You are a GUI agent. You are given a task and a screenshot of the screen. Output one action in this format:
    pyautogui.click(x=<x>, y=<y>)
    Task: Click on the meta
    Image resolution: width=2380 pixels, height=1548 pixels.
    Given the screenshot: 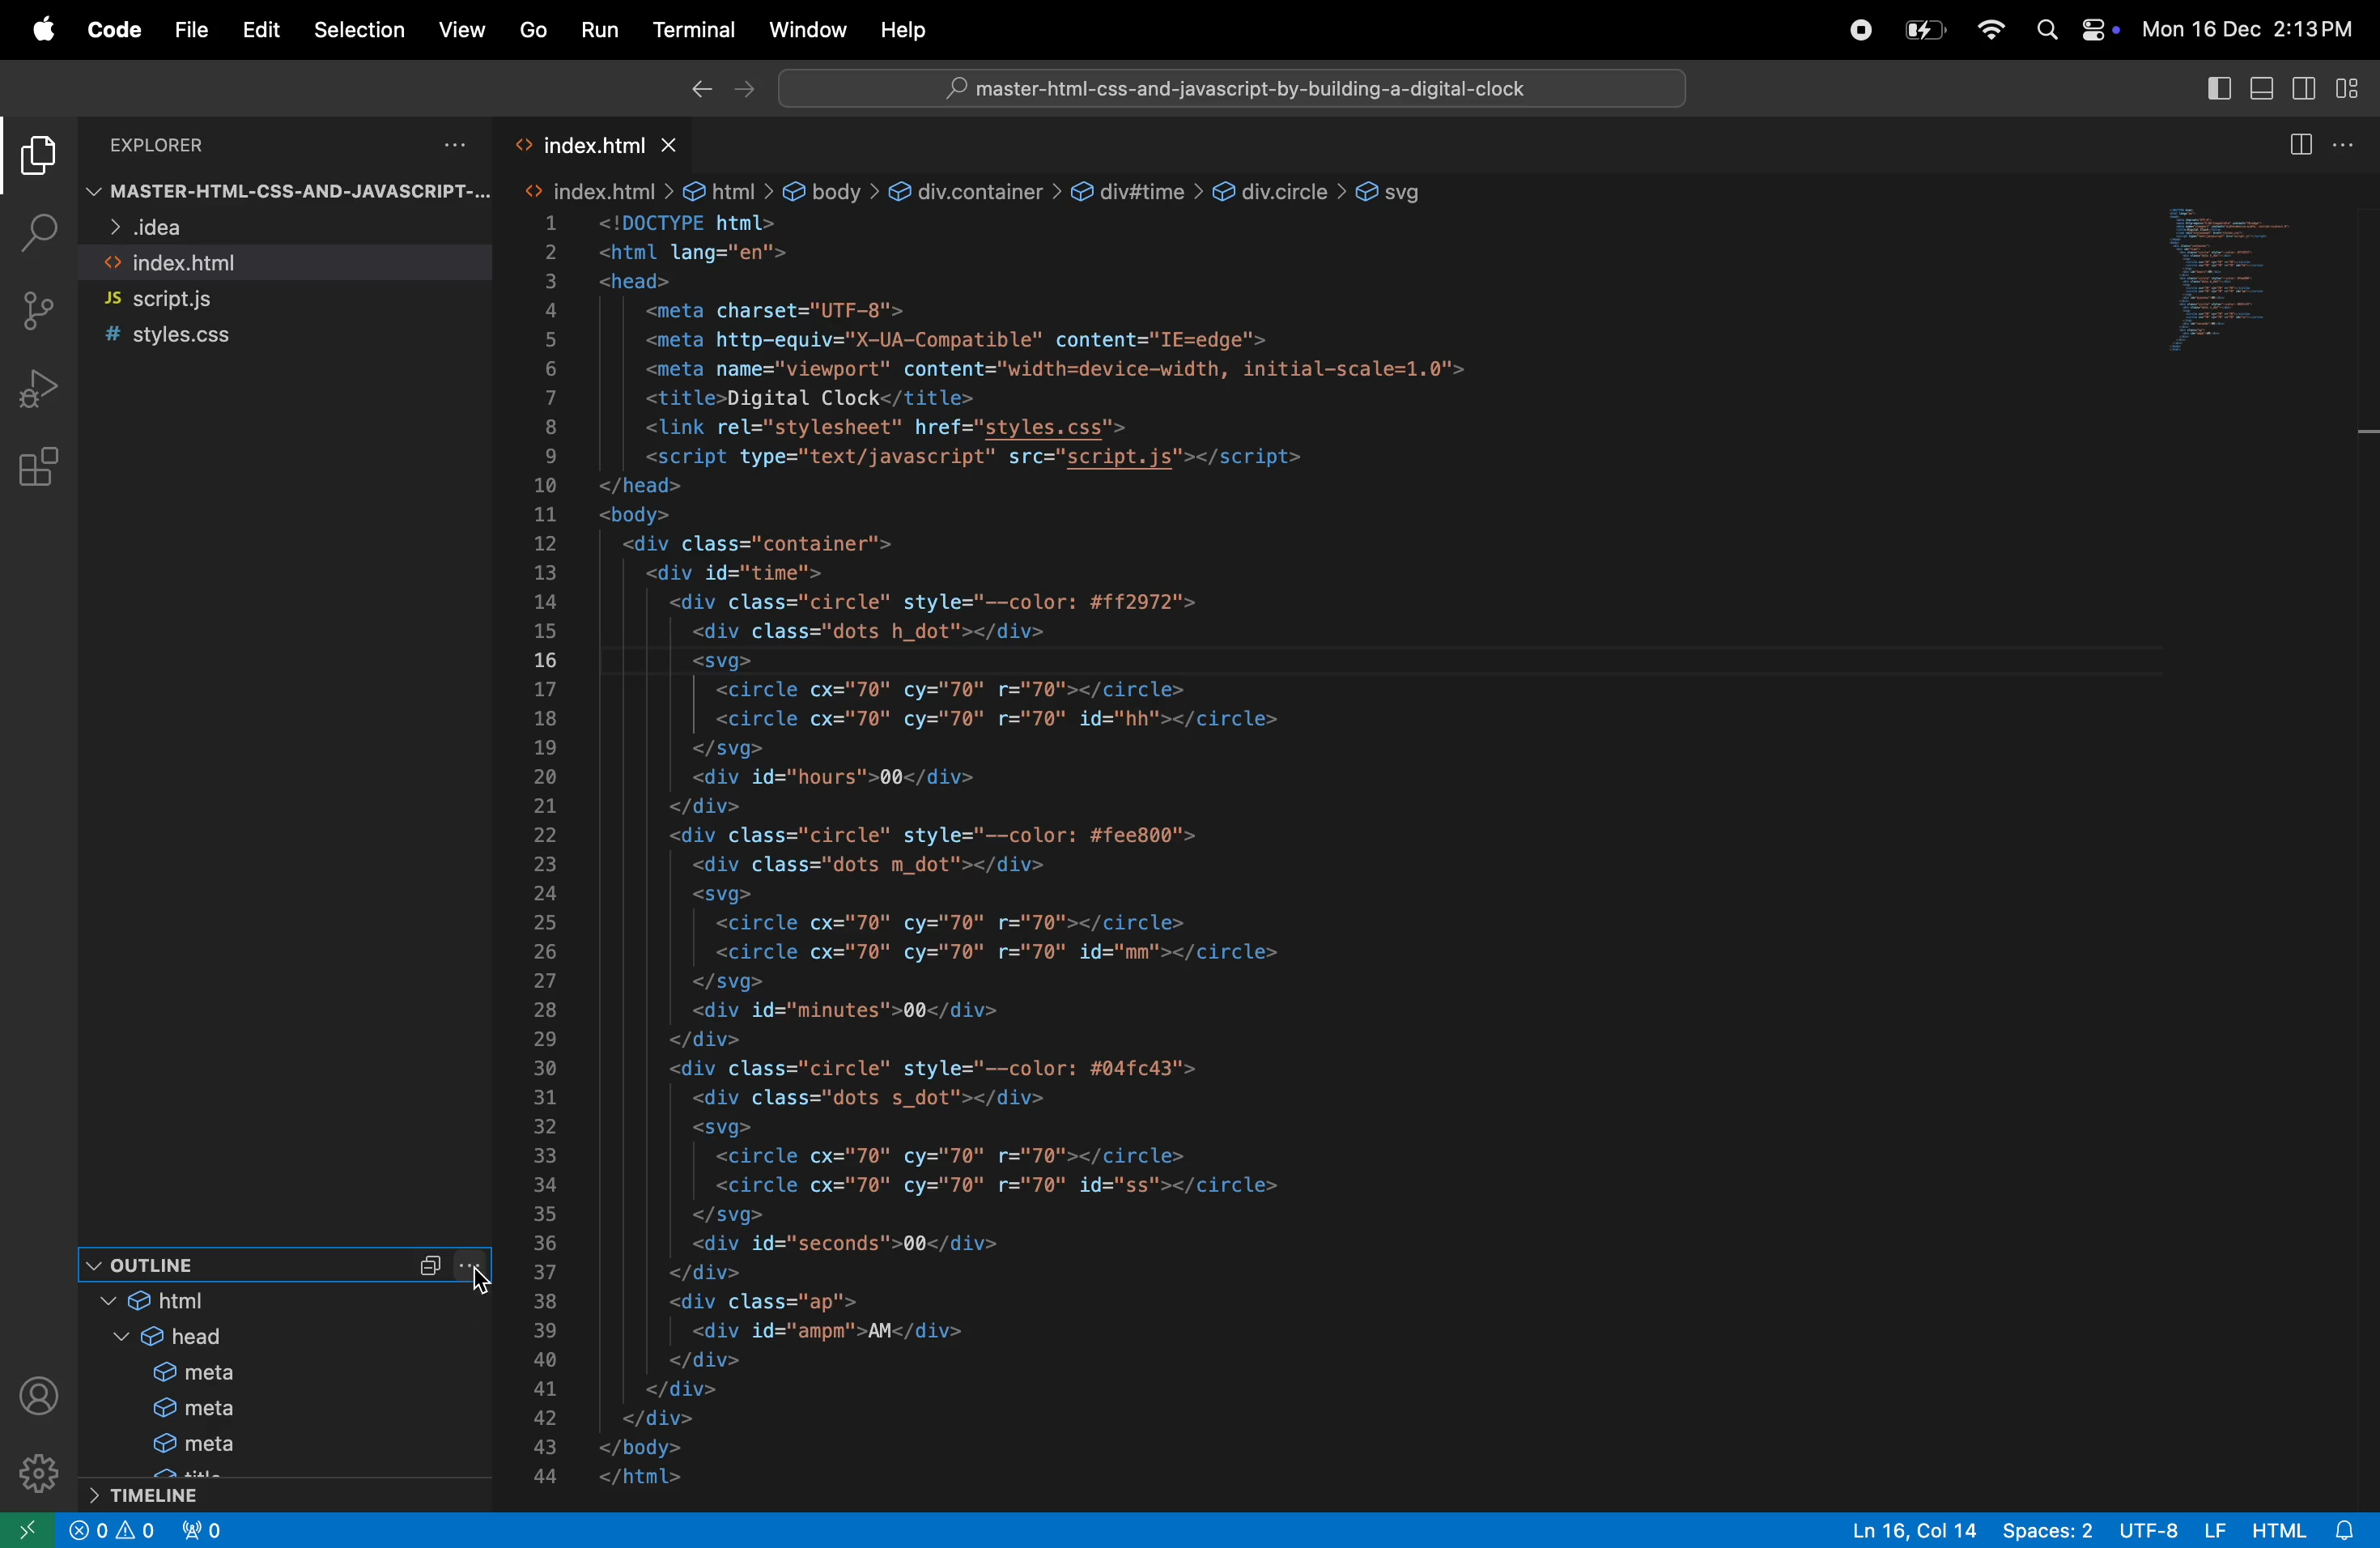 What is the action you would take?
    pyautogui.click(x=283, y=1406)
    